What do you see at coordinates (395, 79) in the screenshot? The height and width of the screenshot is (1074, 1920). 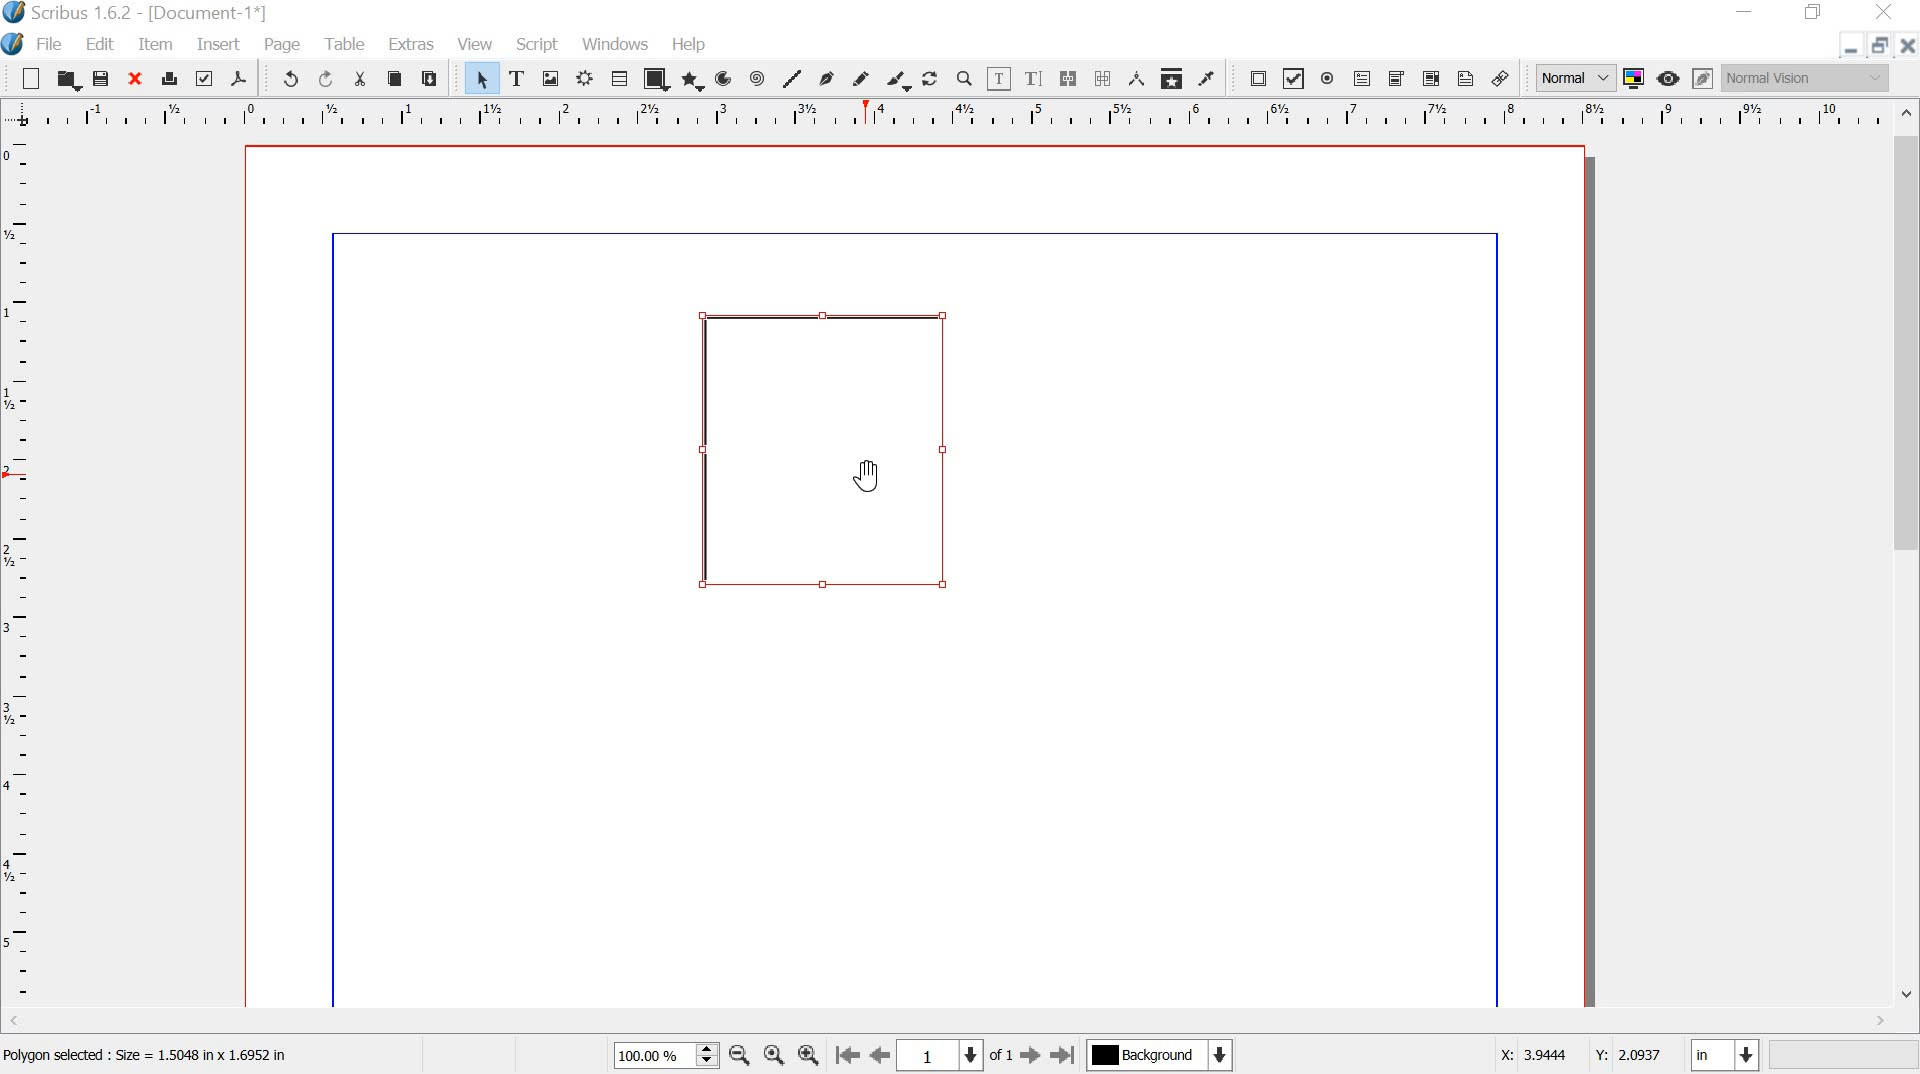 I see `copy` at bounding box center [395, 79].